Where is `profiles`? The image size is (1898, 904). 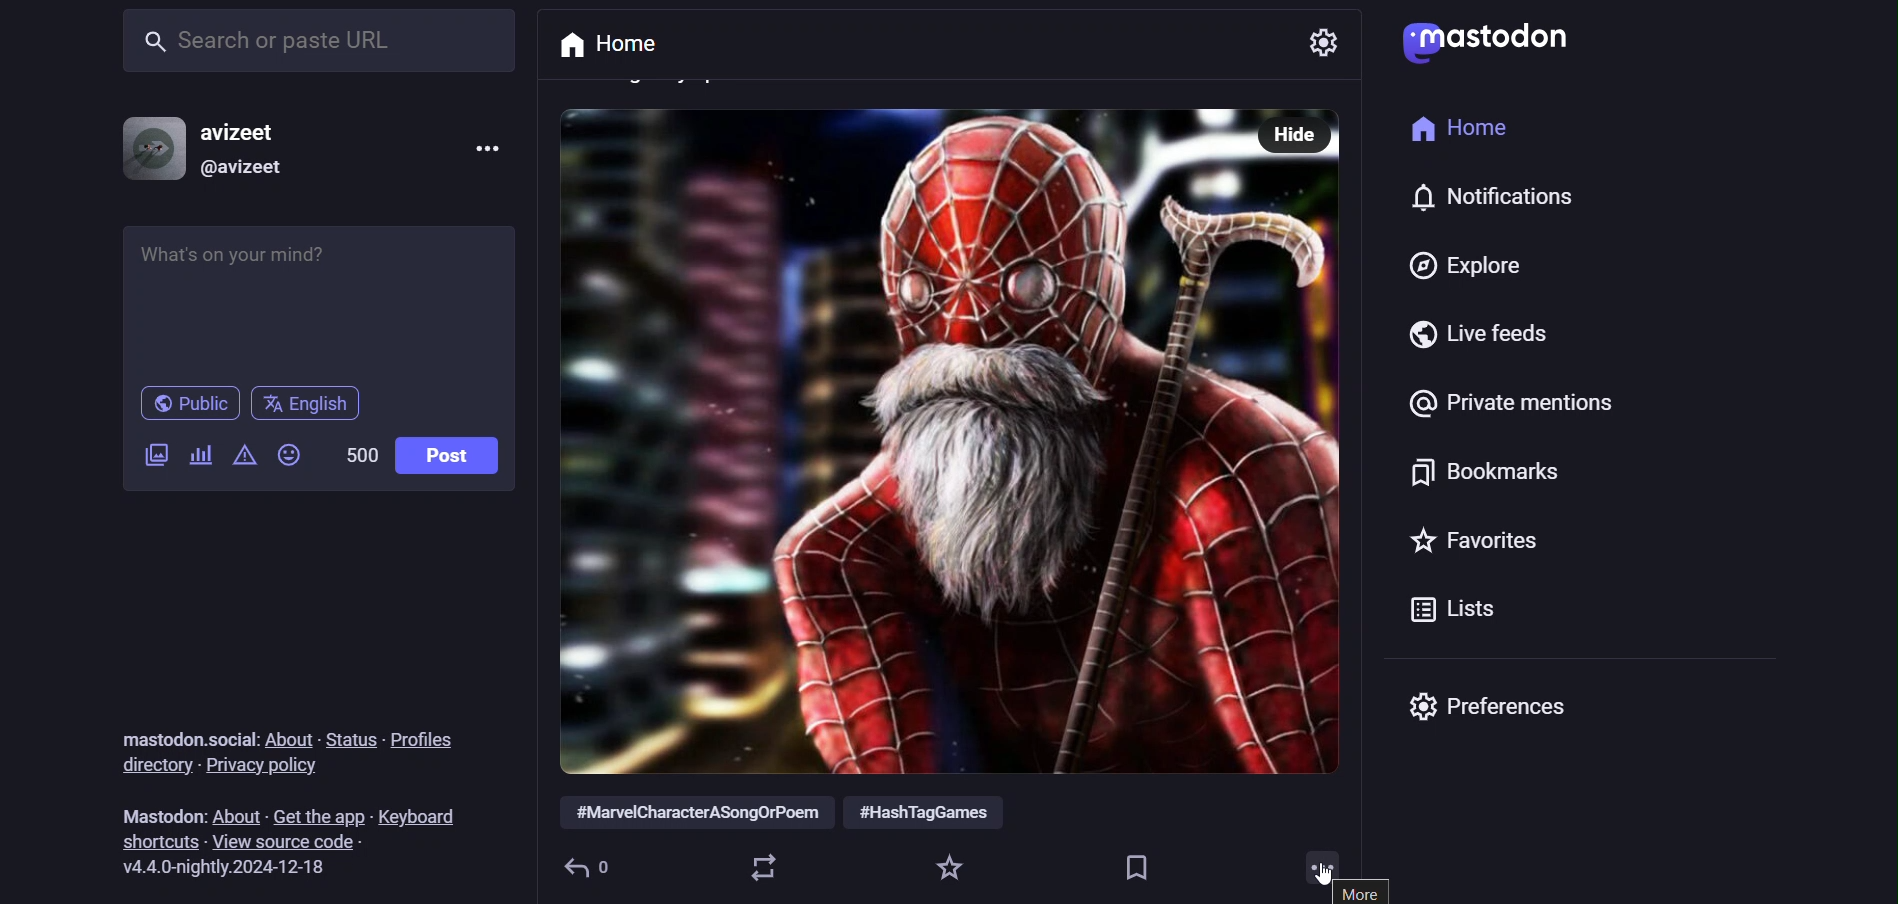 profiles is located at coordinates (422, 741).